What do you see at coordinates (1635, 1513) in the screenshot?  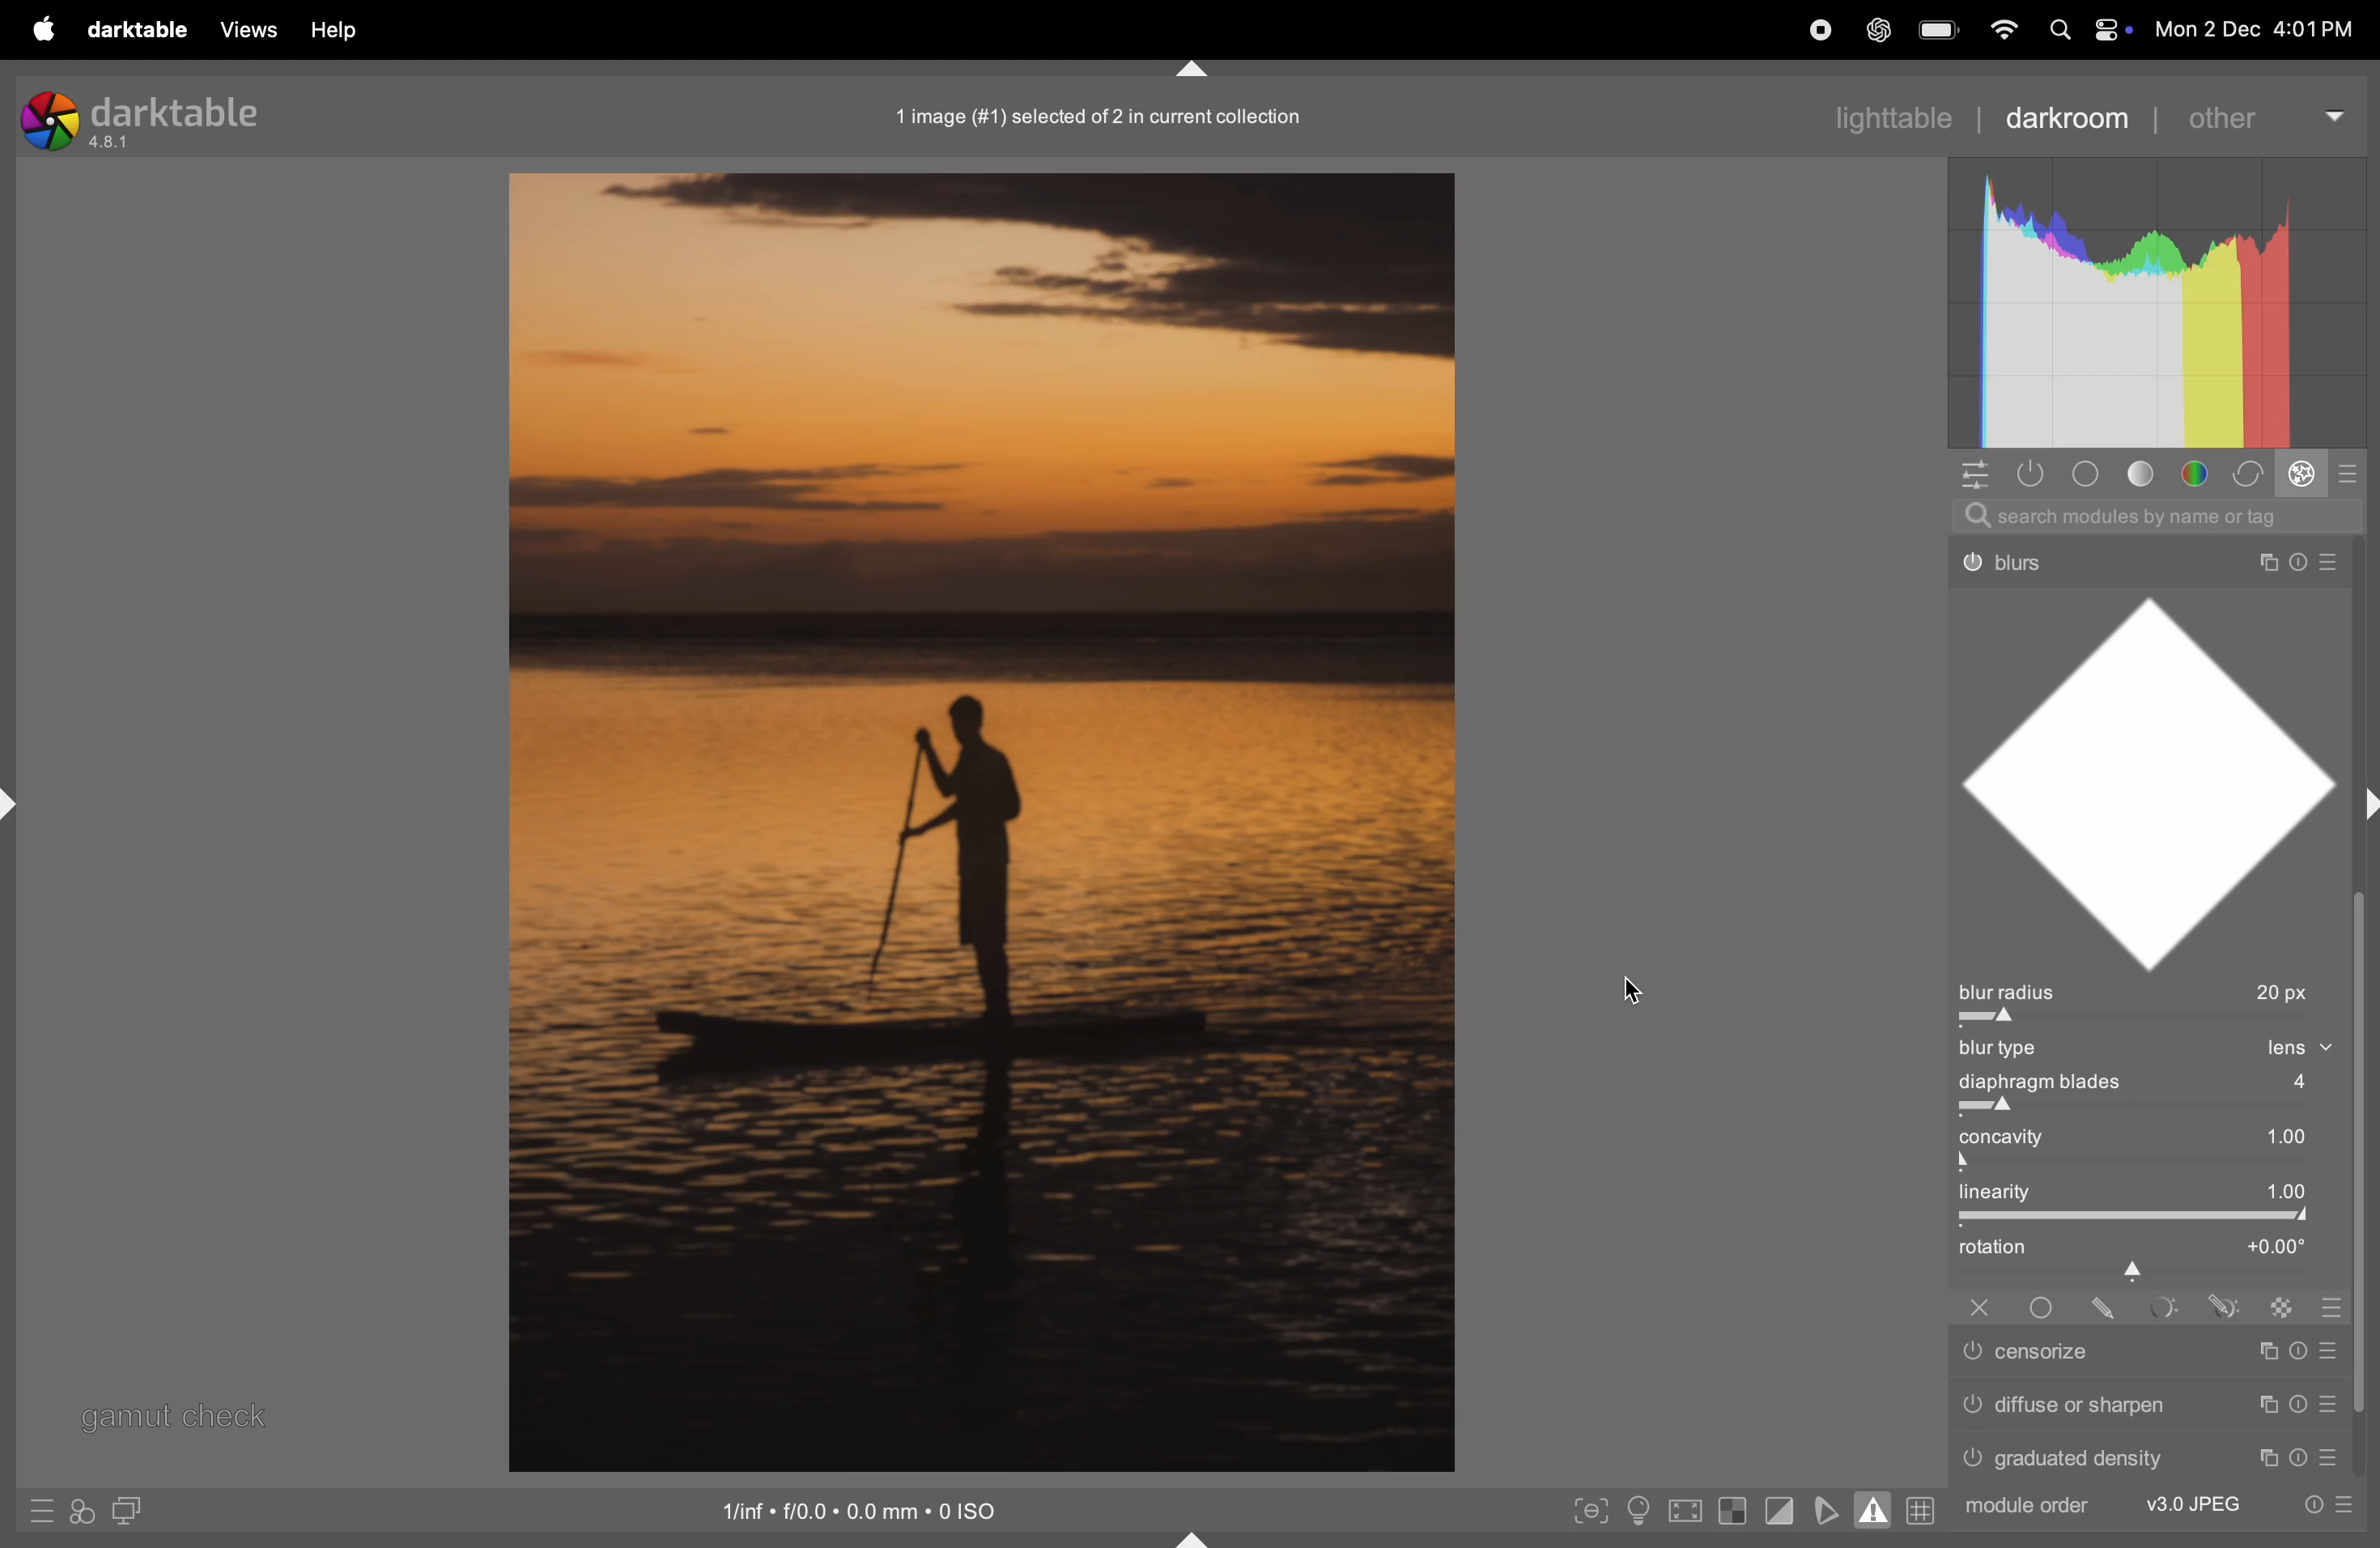 I see `toggle iso` at bounding box center [1635, 1513].